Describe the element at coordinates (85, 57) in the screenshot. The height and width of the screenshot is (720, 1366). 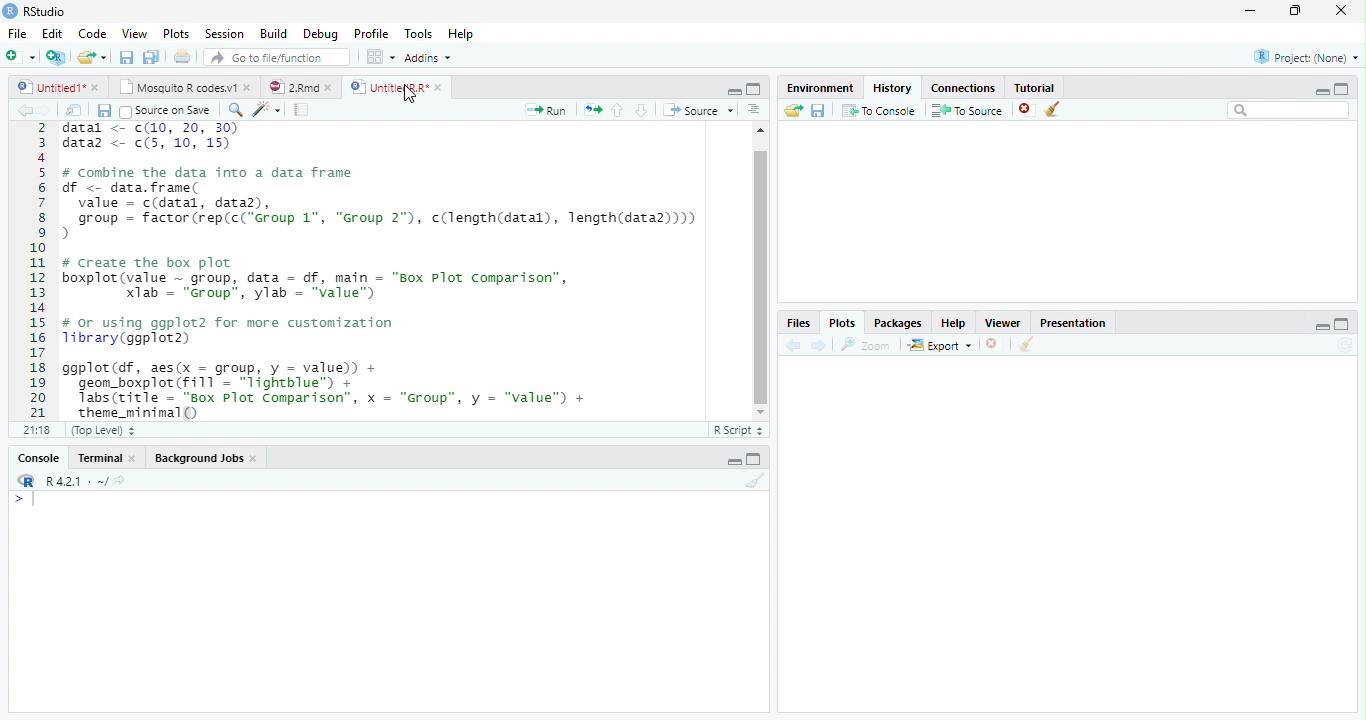
I see `Open an existing file` at that location.